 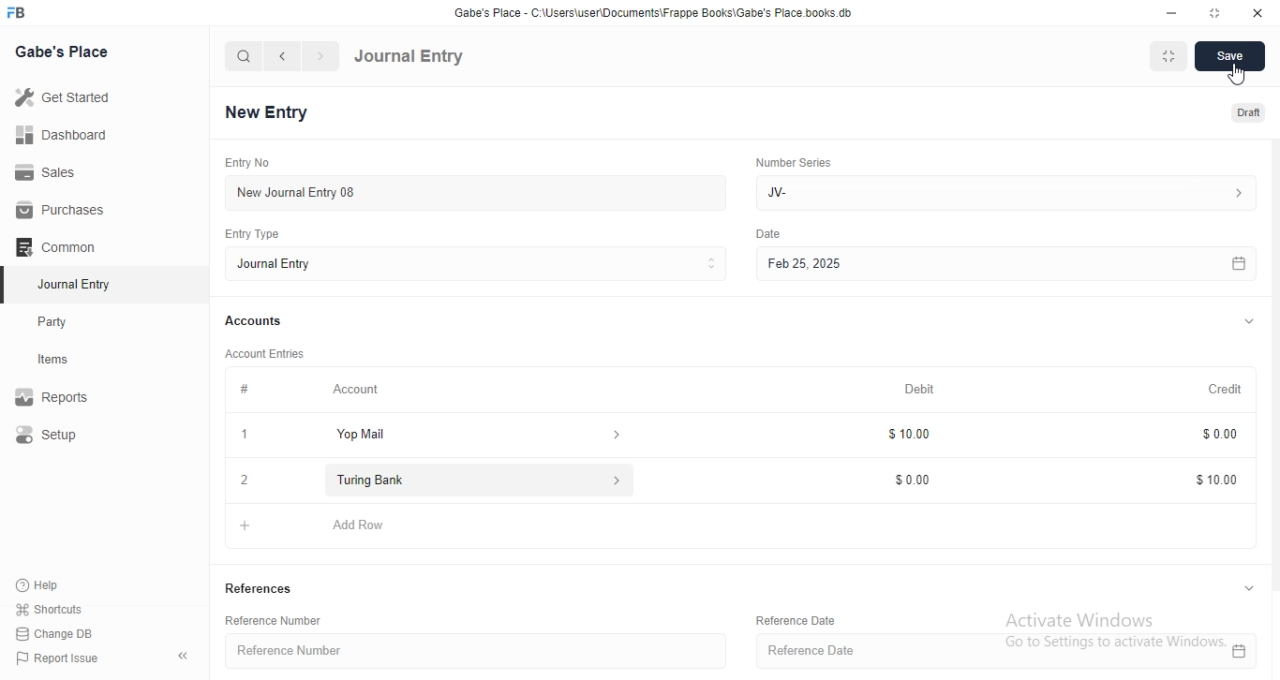 What do you see at coordinates (58, 210) in the screenshot?
I see `Purchases` at bounding box center [58, 210].